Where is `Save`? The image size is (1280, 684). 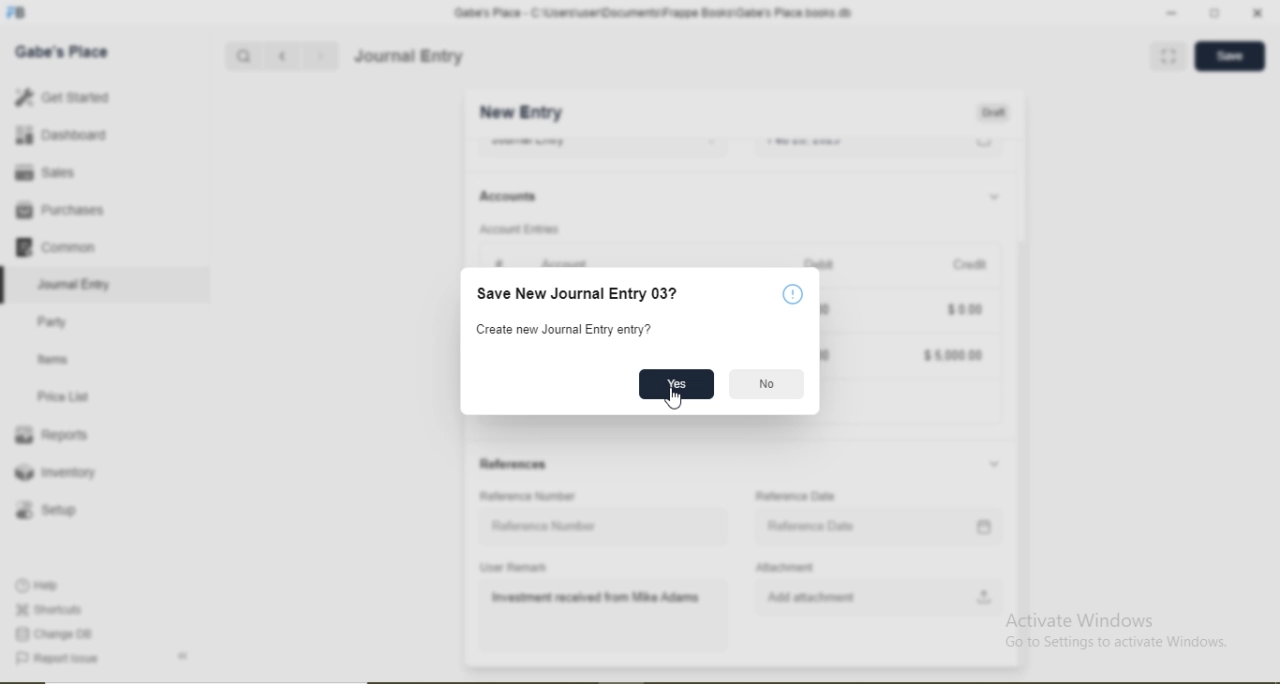
Save is located at coordinates (1229, 54).